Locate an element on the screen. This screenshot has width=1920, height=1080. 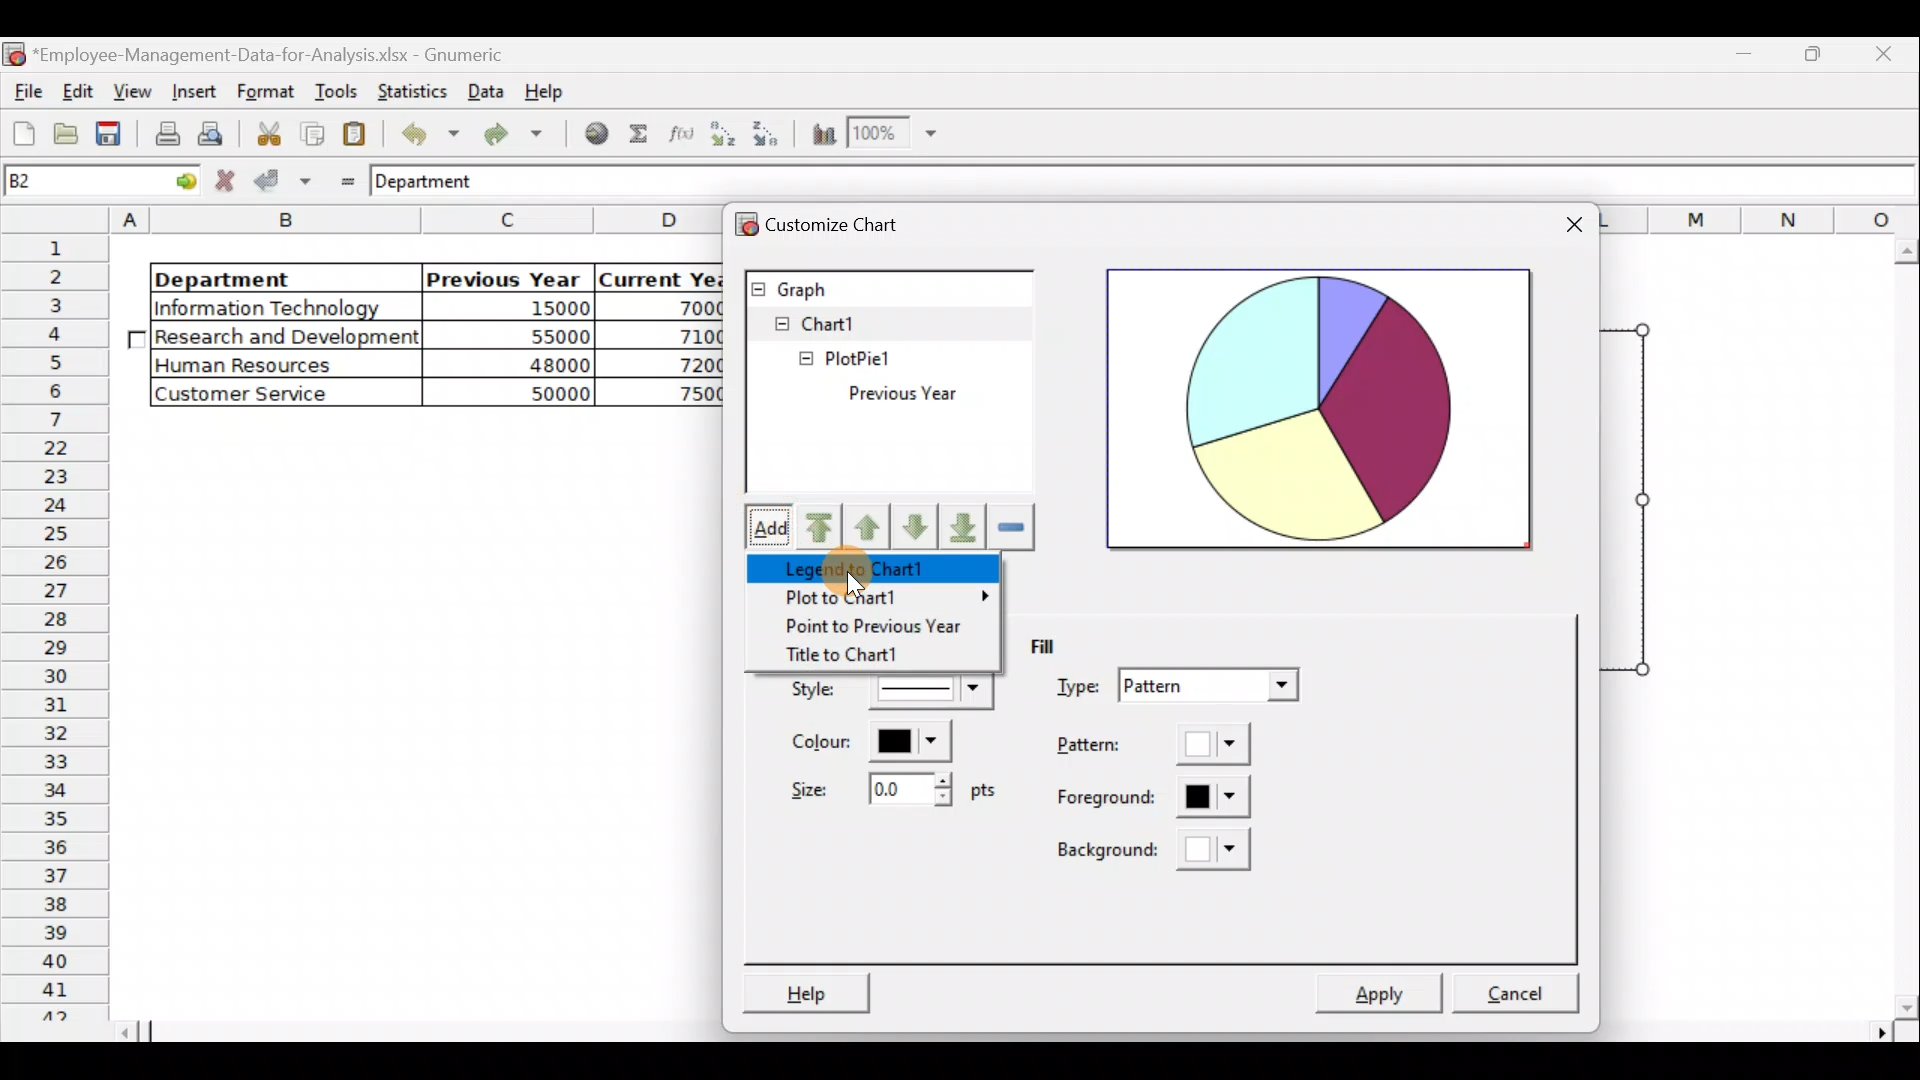
Zoom is located at coordinates (892, 136).